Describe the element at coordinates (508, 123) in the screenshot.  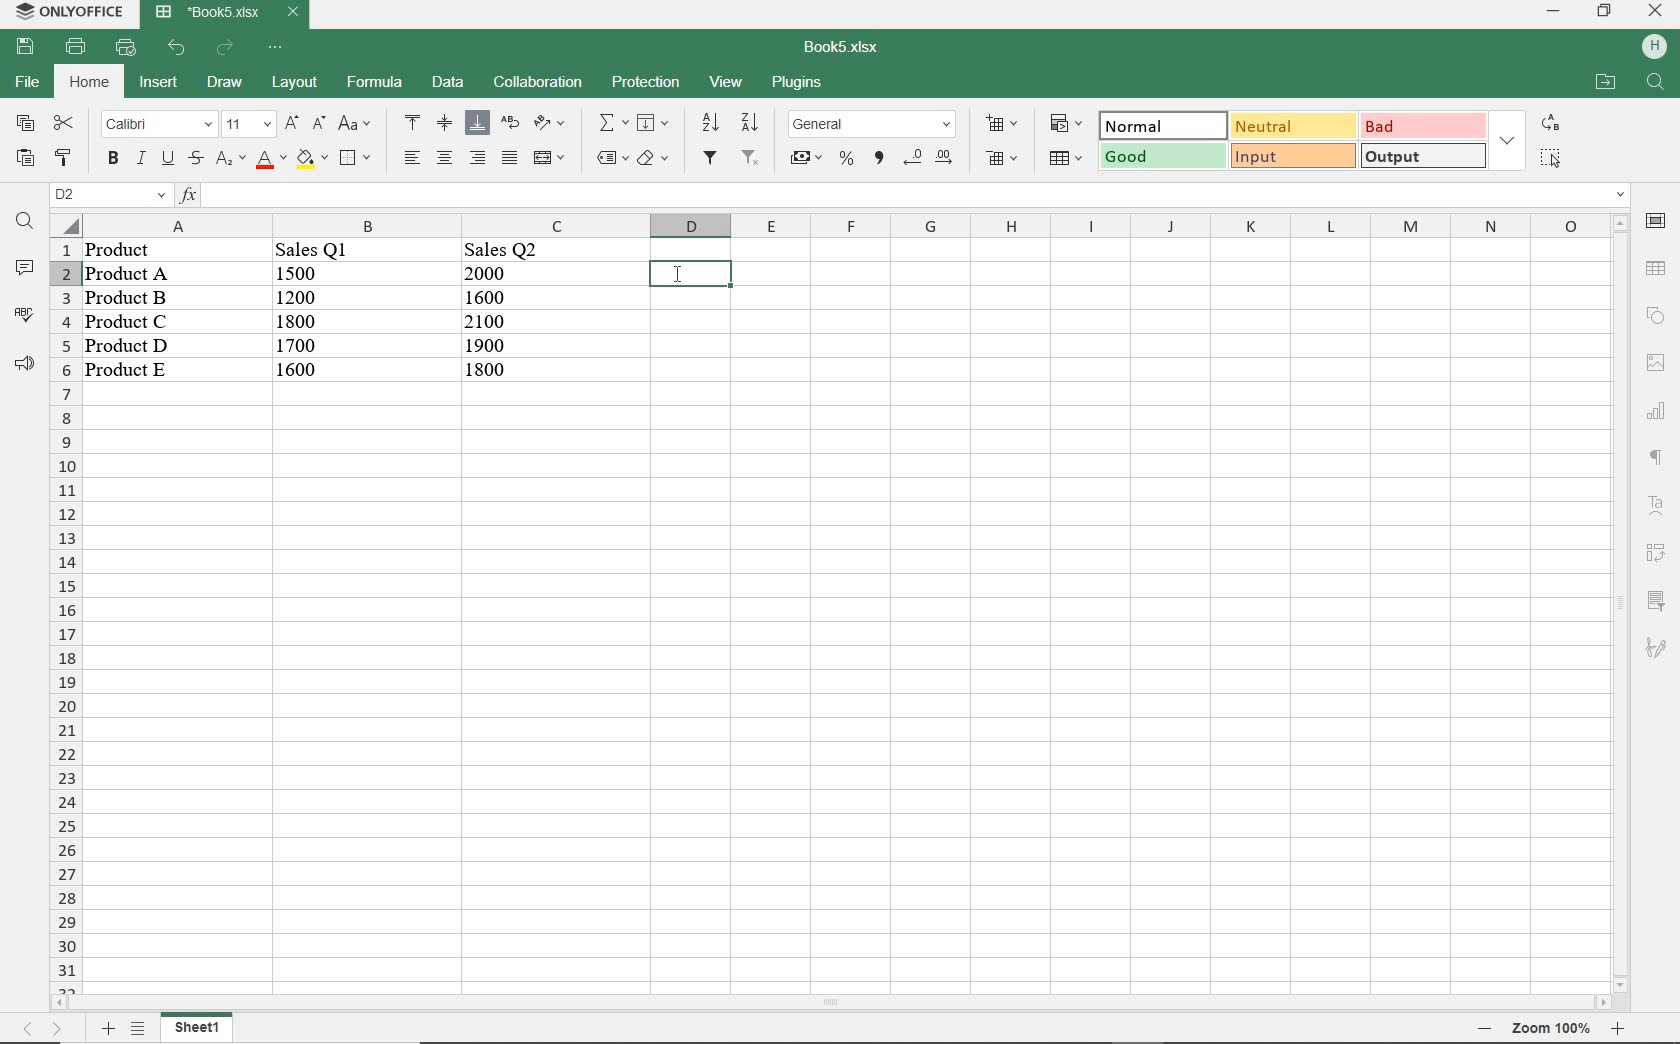
I see `wrap text` at that location.